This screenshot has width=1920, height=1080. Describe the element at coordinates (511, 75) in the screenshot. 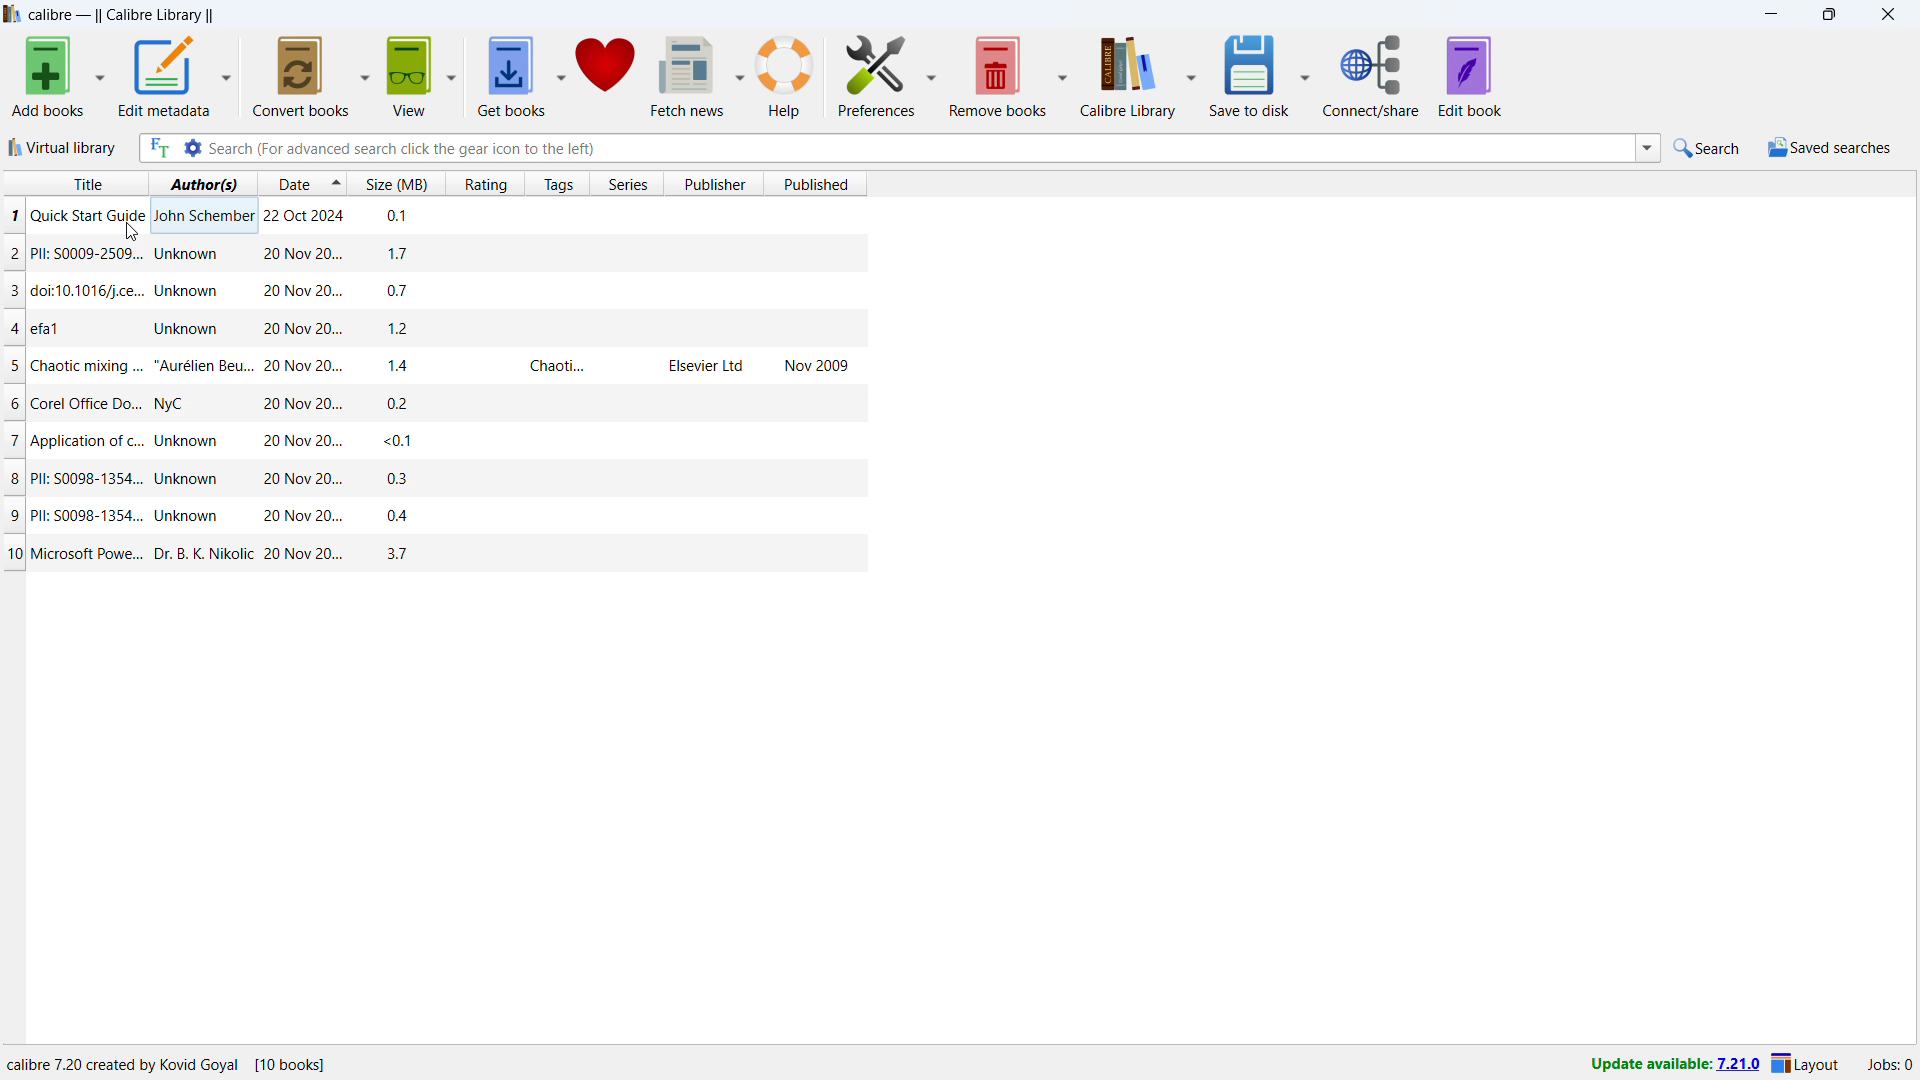

I see `get books` at that location.